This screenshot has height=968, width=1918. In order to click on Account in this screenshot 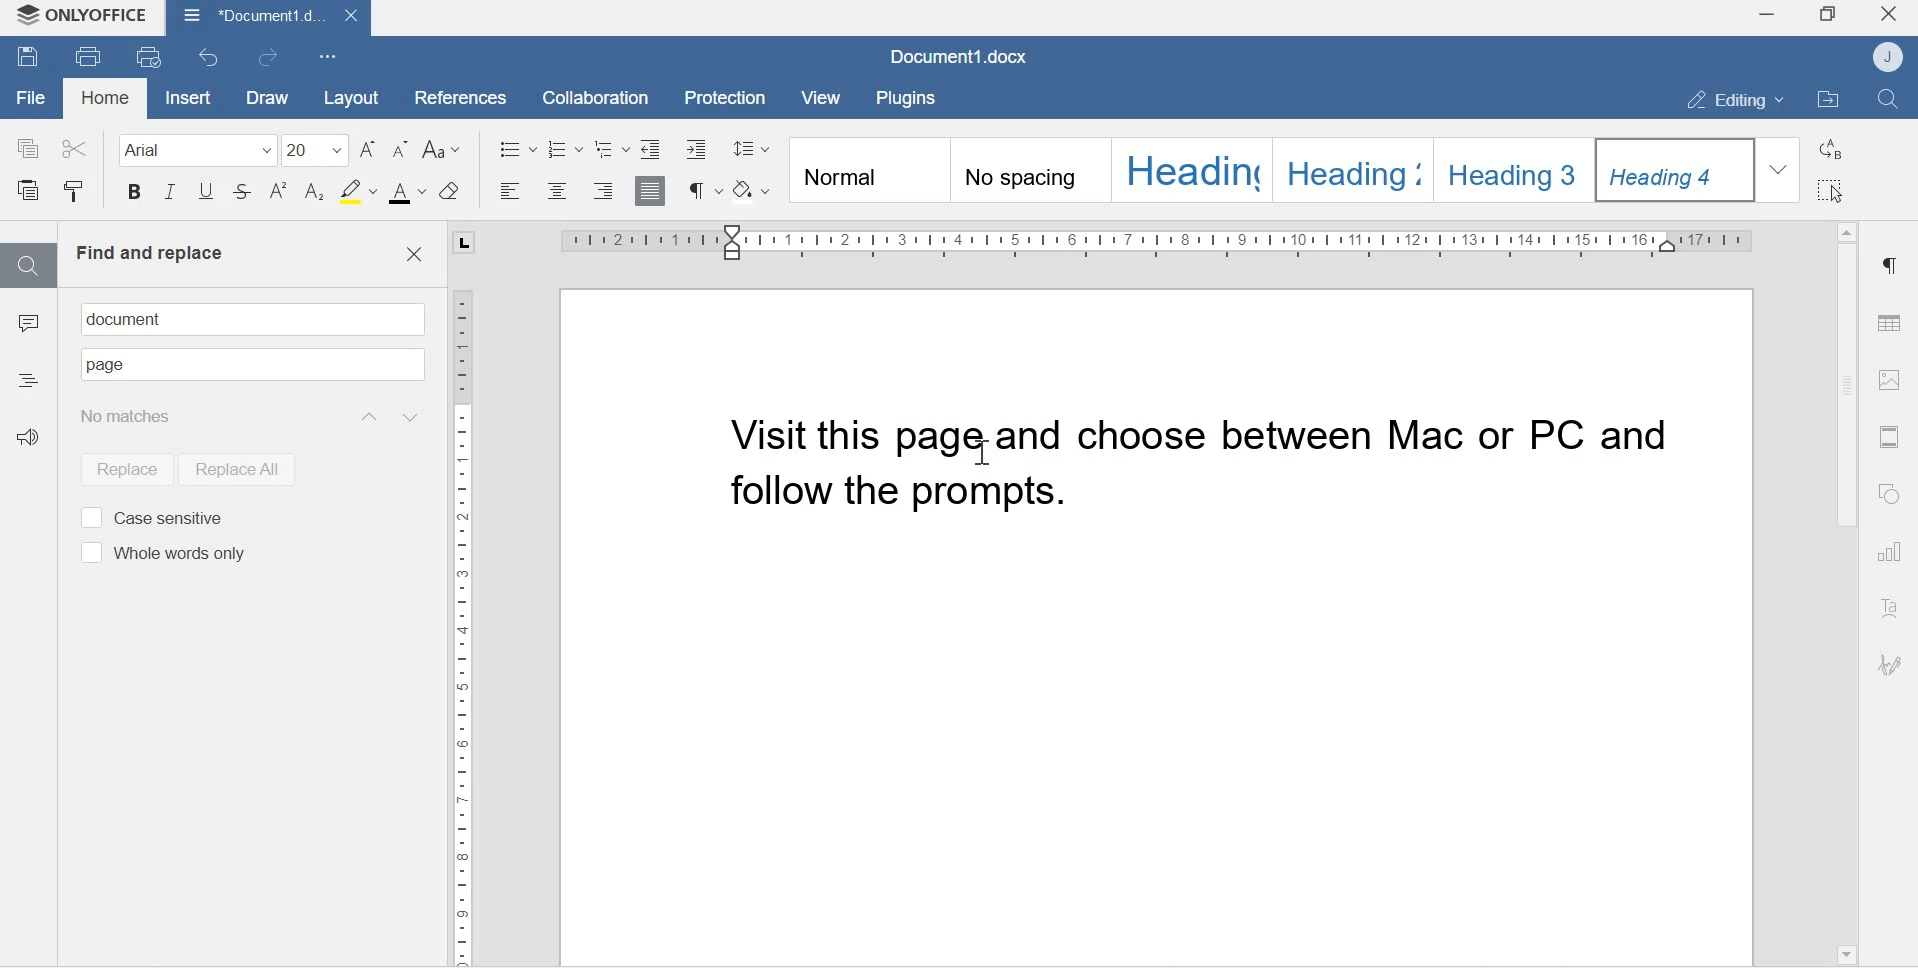, I will do `click(1891, 57)`.